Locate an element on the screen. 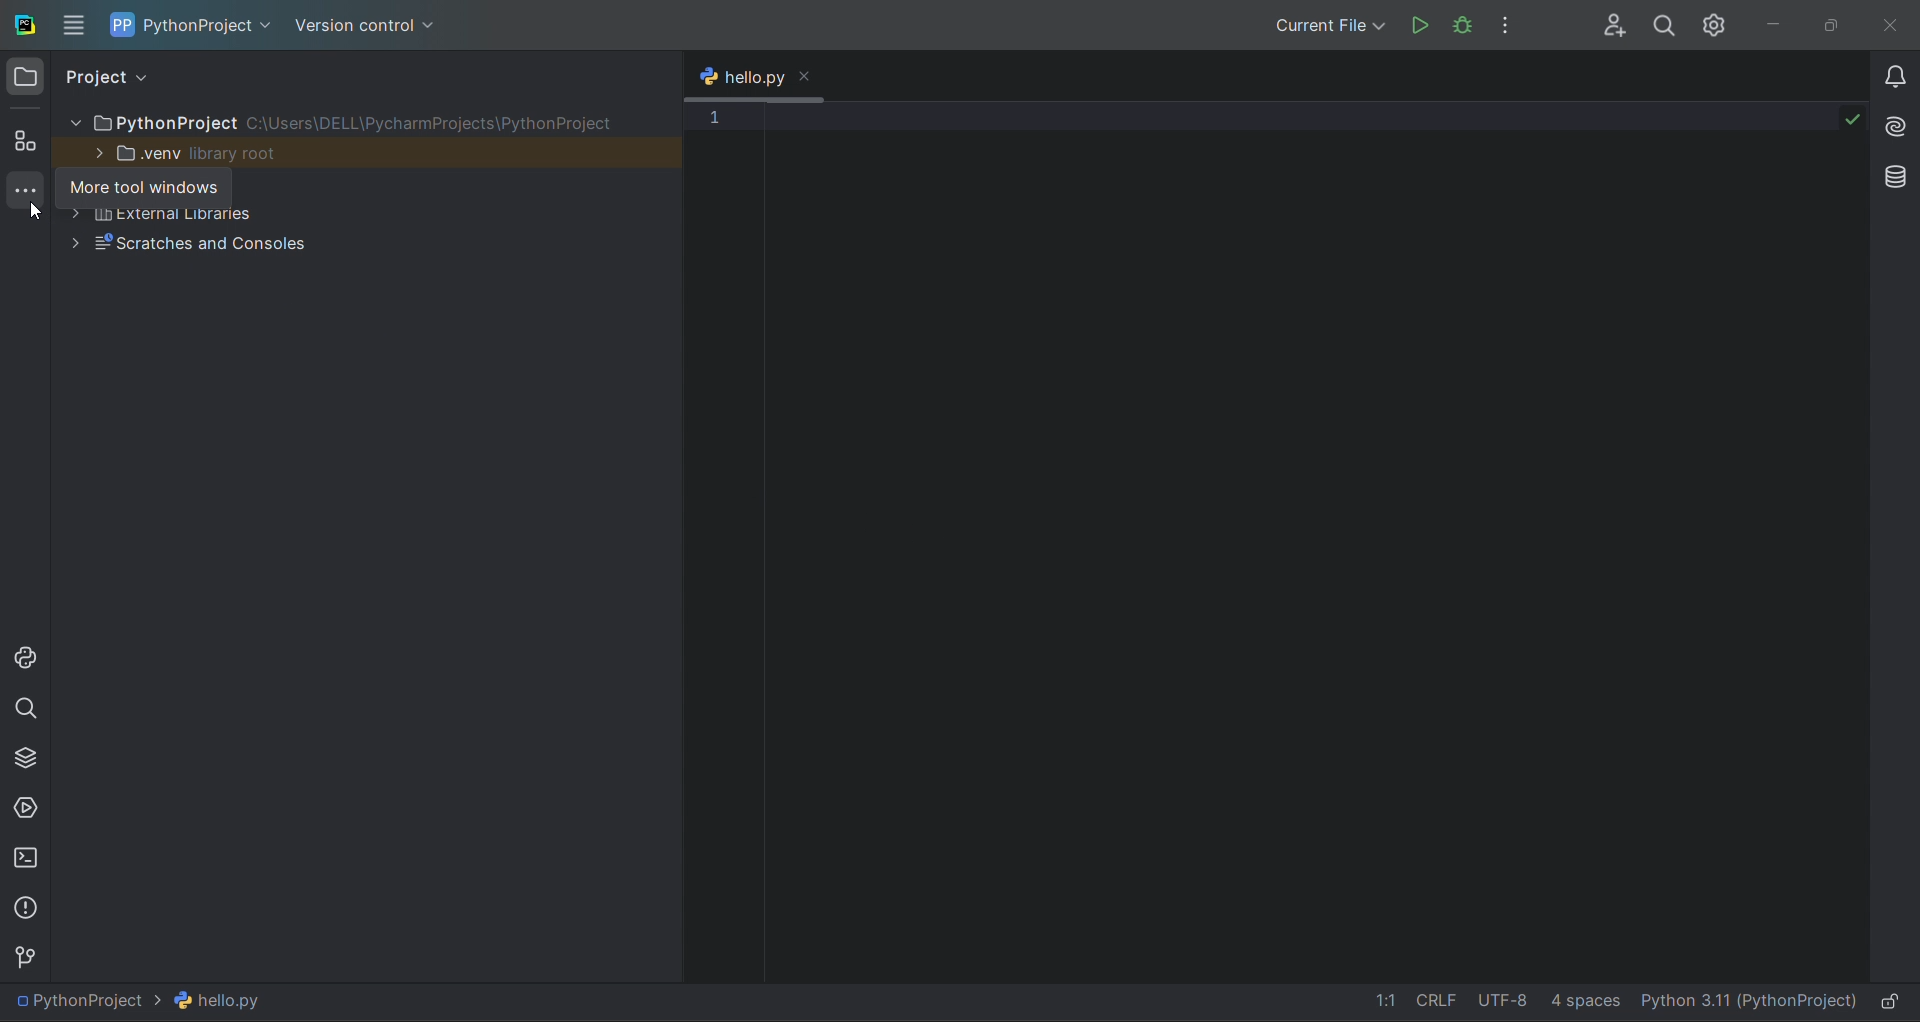  settings is located at coordinates (1717, 26).